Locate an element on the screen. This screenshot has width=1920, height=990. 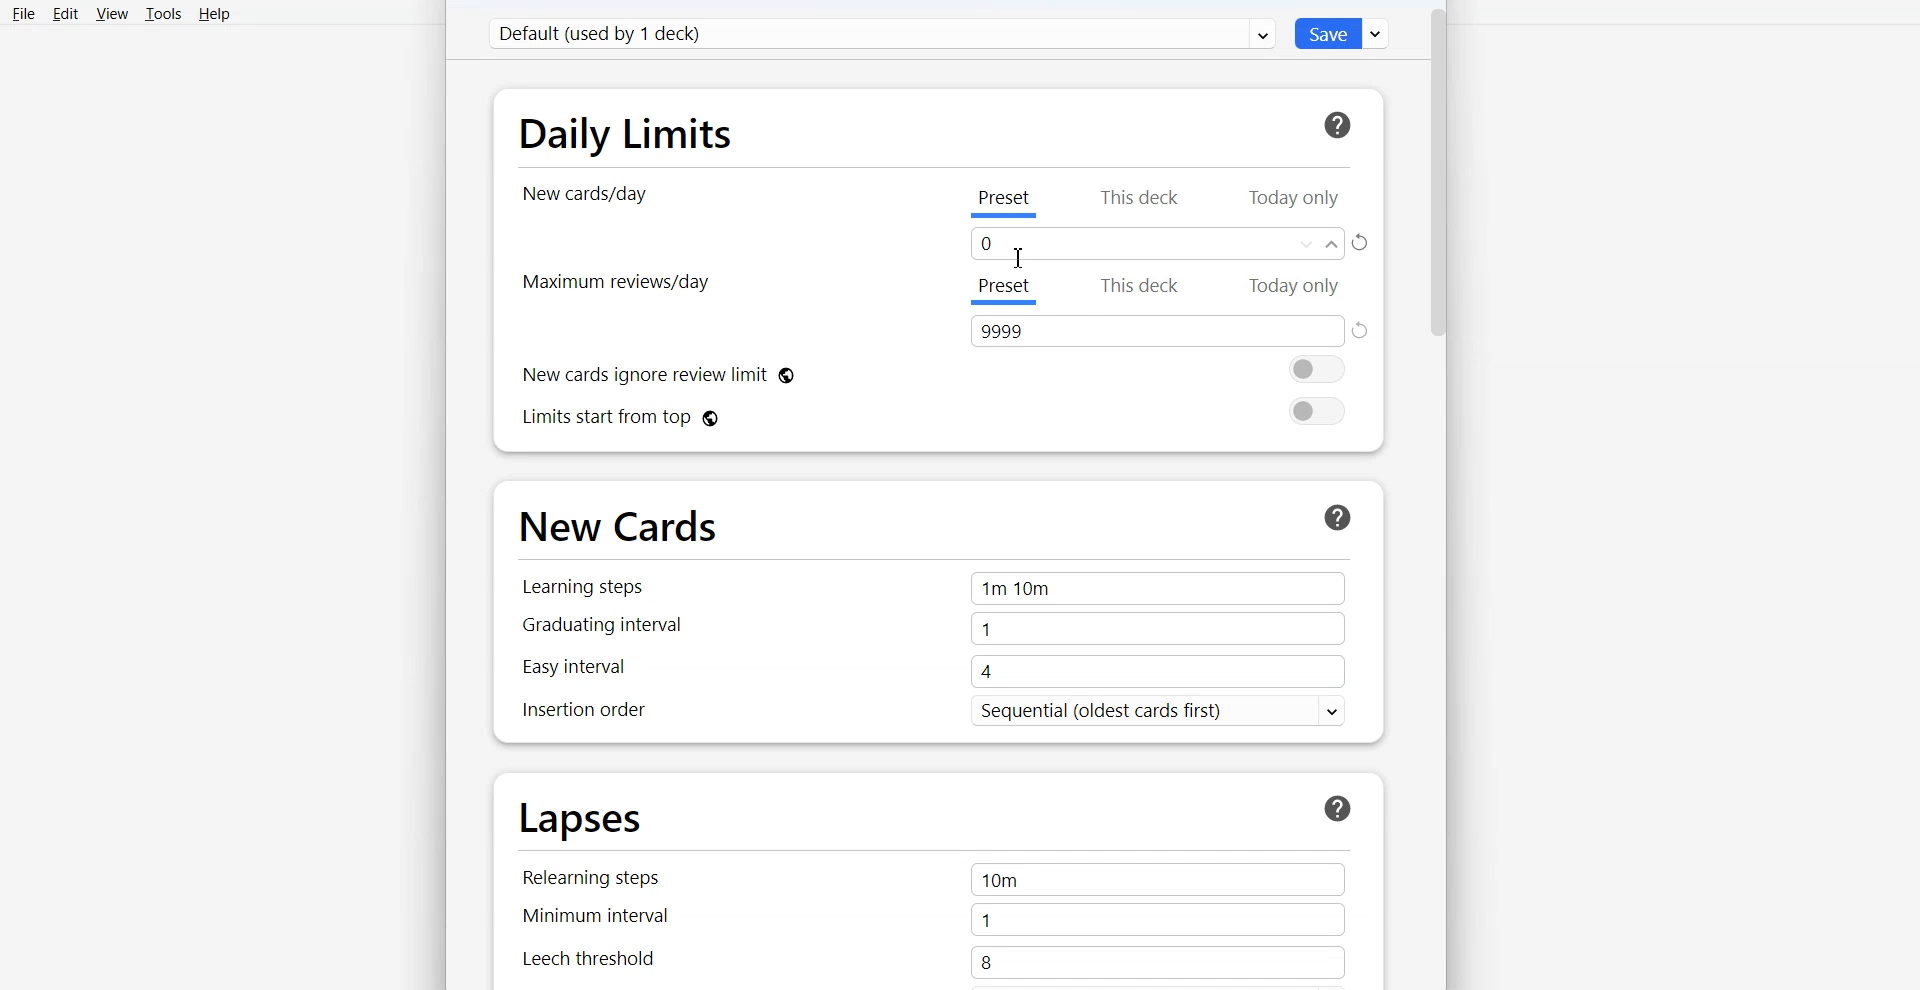
Preset is located at coordinates (1001, 291).